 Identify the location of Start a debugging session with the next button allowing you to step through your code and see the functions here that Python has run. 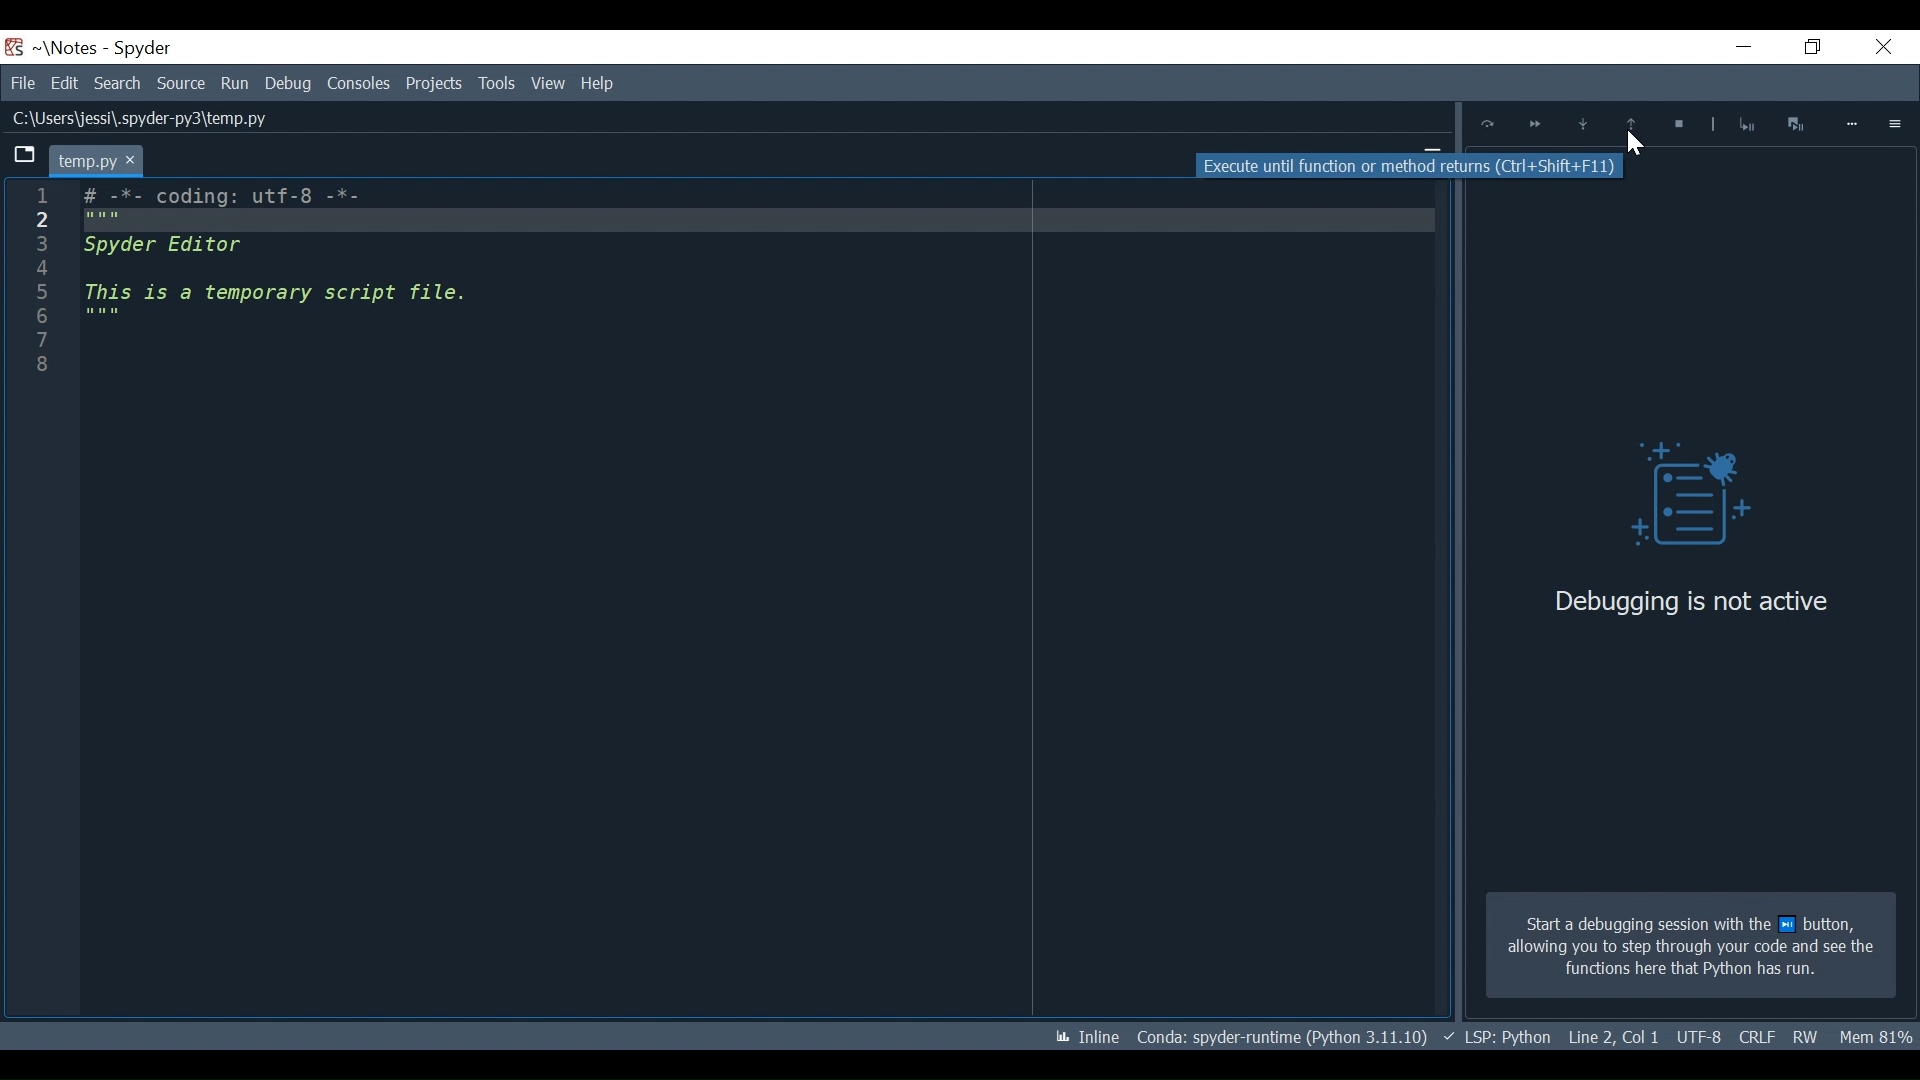
(1690, 946).